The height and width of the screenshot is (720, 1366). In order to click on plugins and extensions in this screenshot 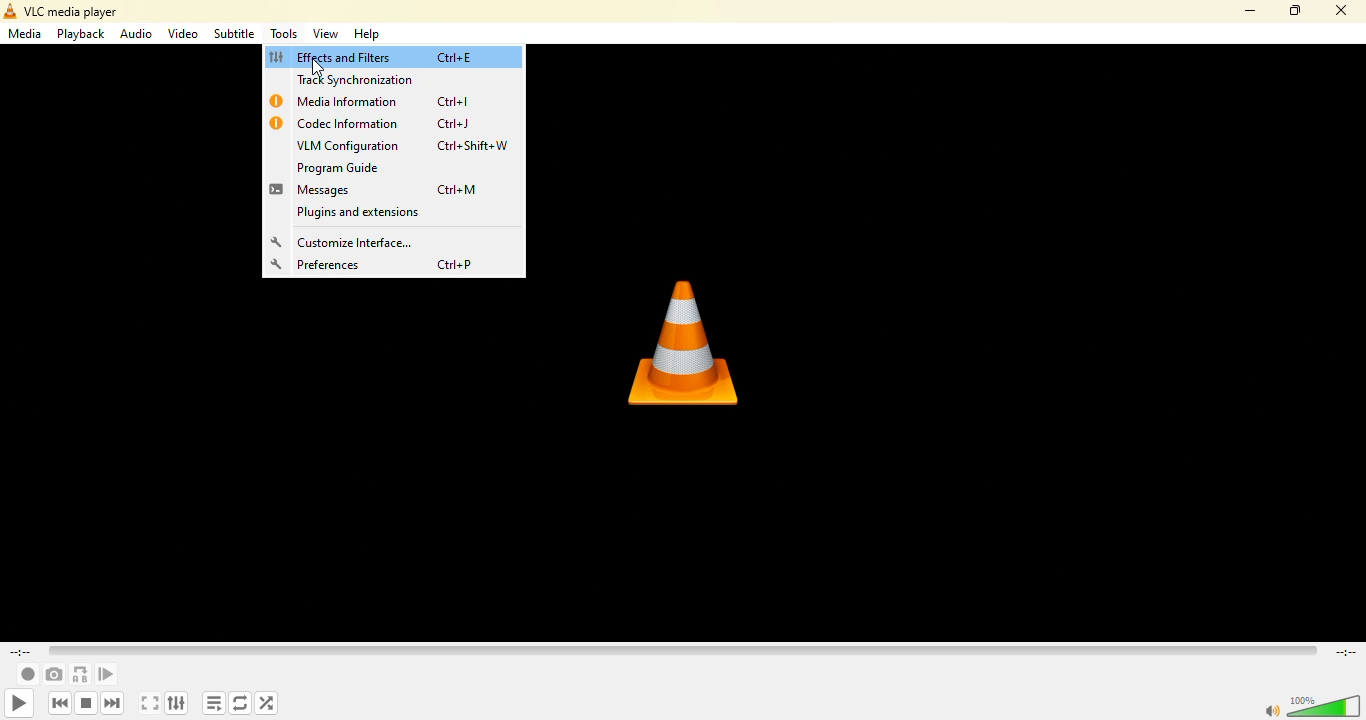, I will do `click(357, 212)`.